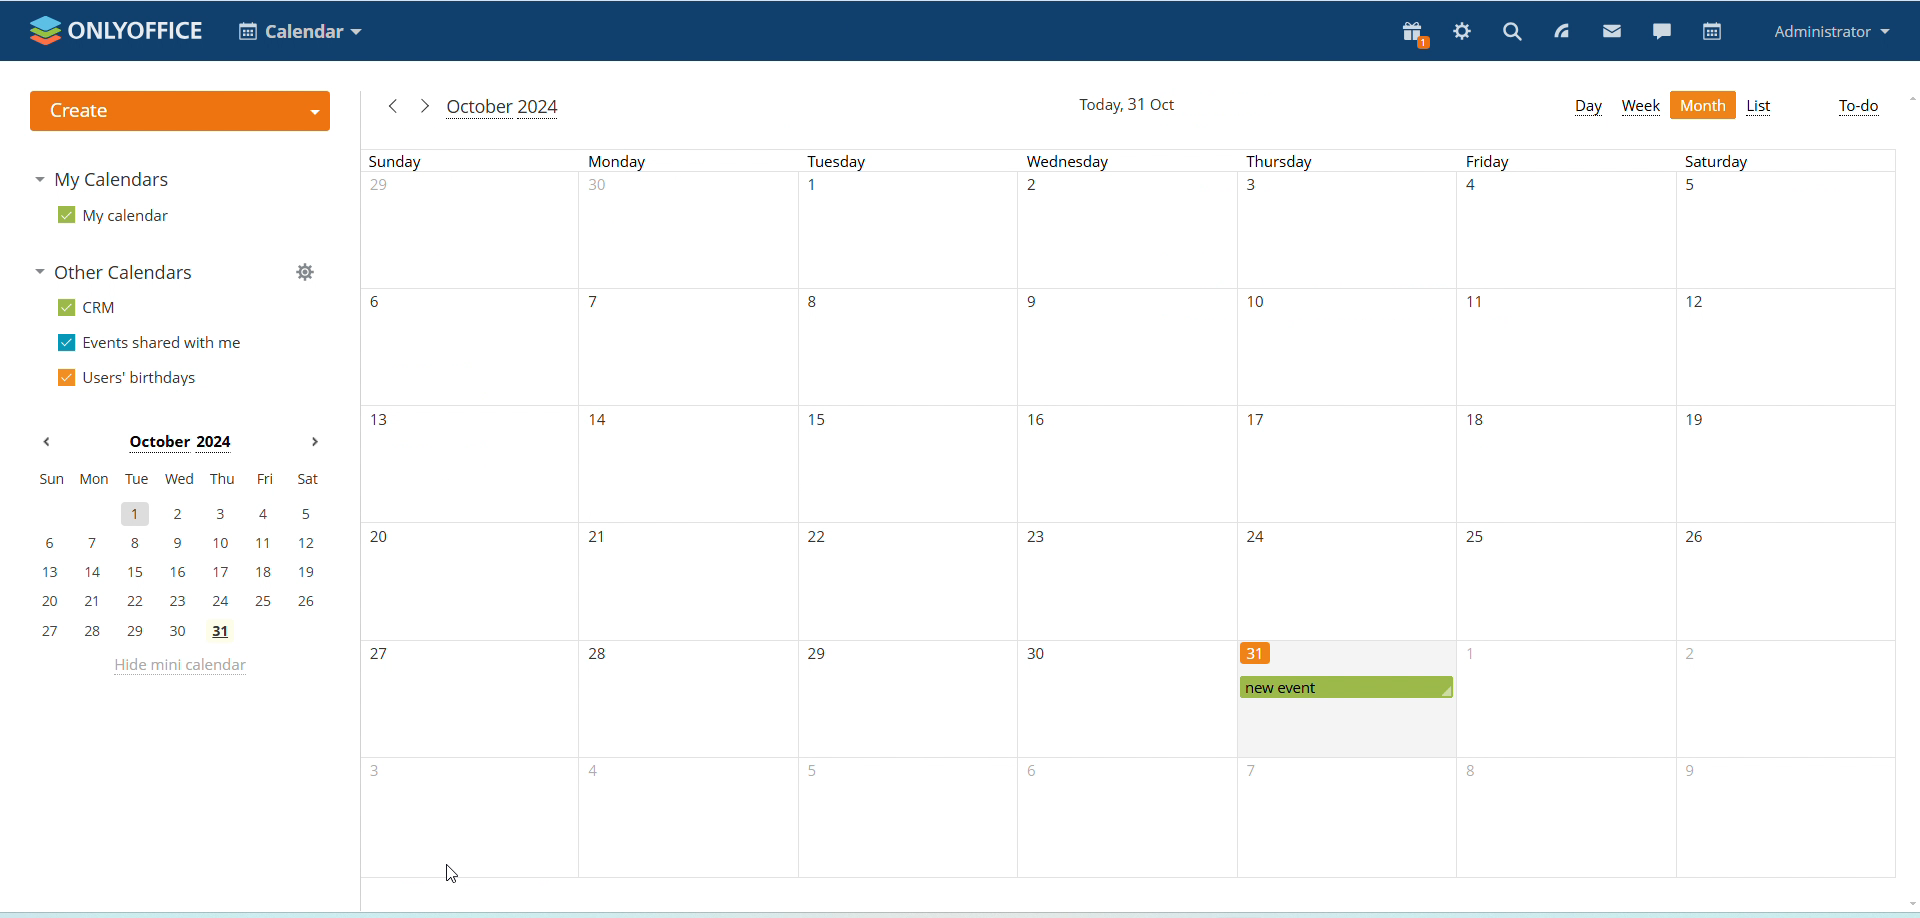 The width and height of the screenshot is (1920, 918). I want to click on cursor, so click(449, 874).